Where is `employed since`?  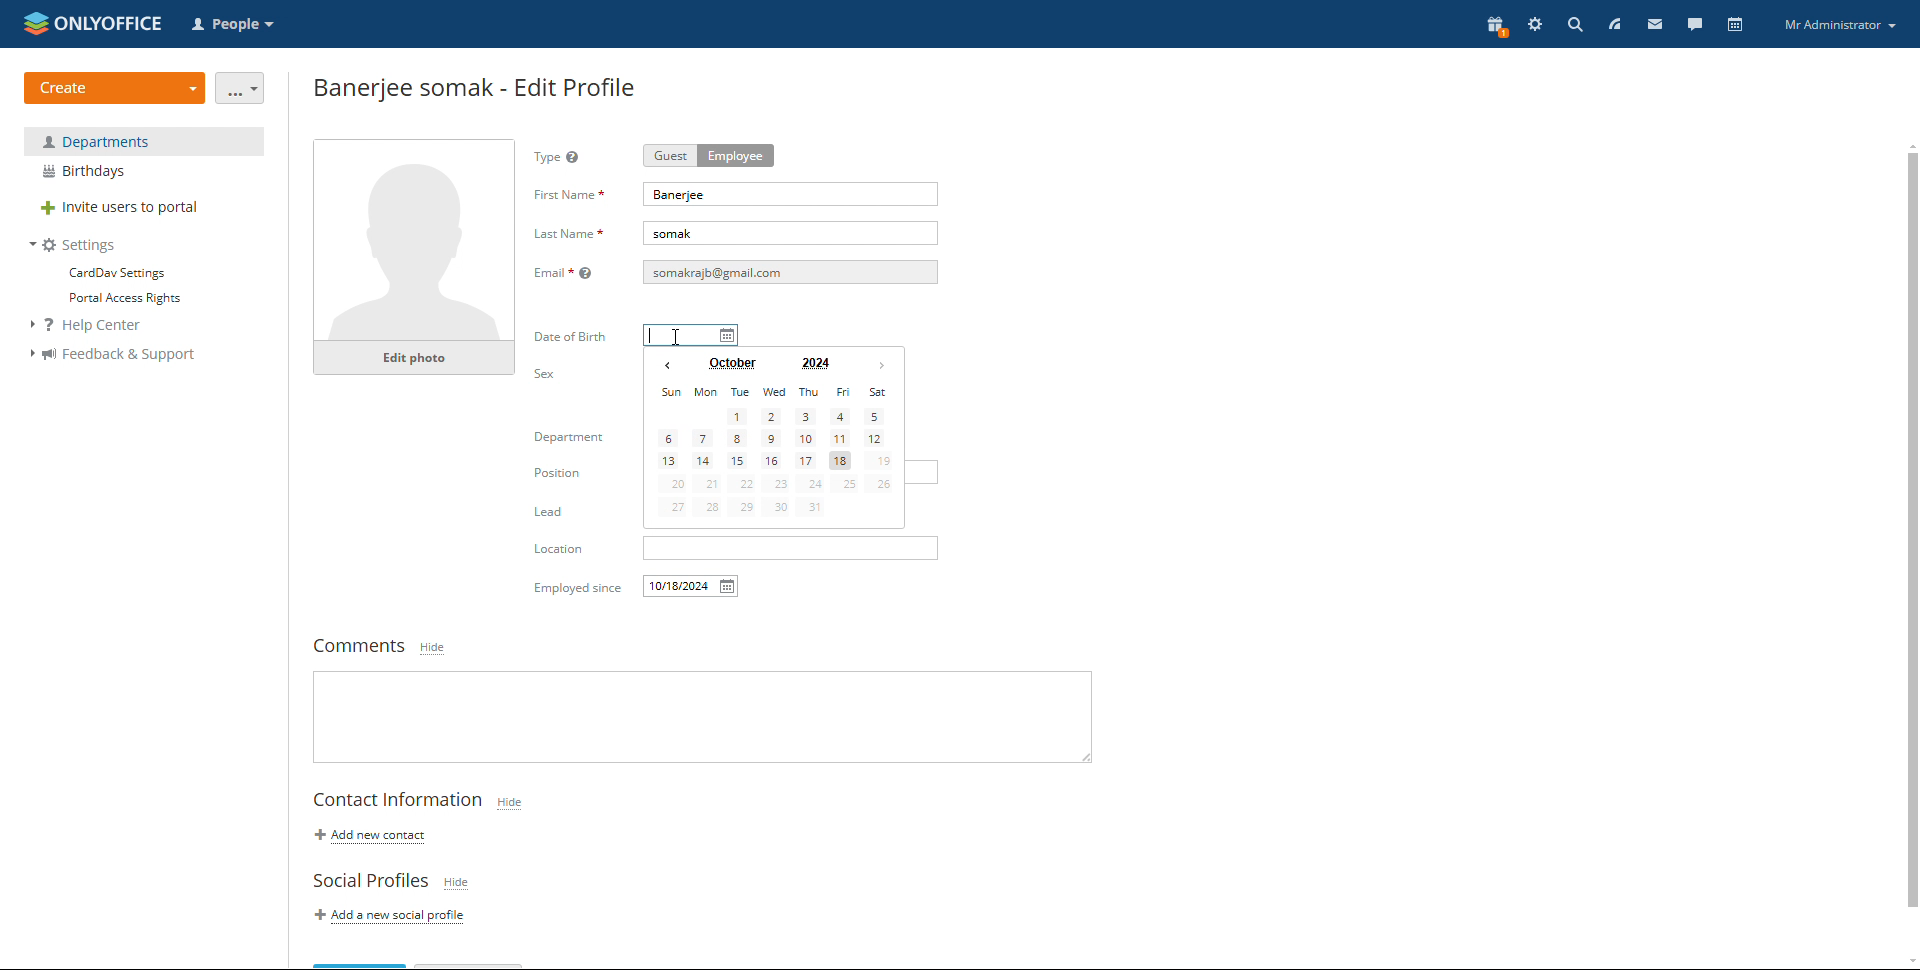 employed since is located at coordinates (692, 587).